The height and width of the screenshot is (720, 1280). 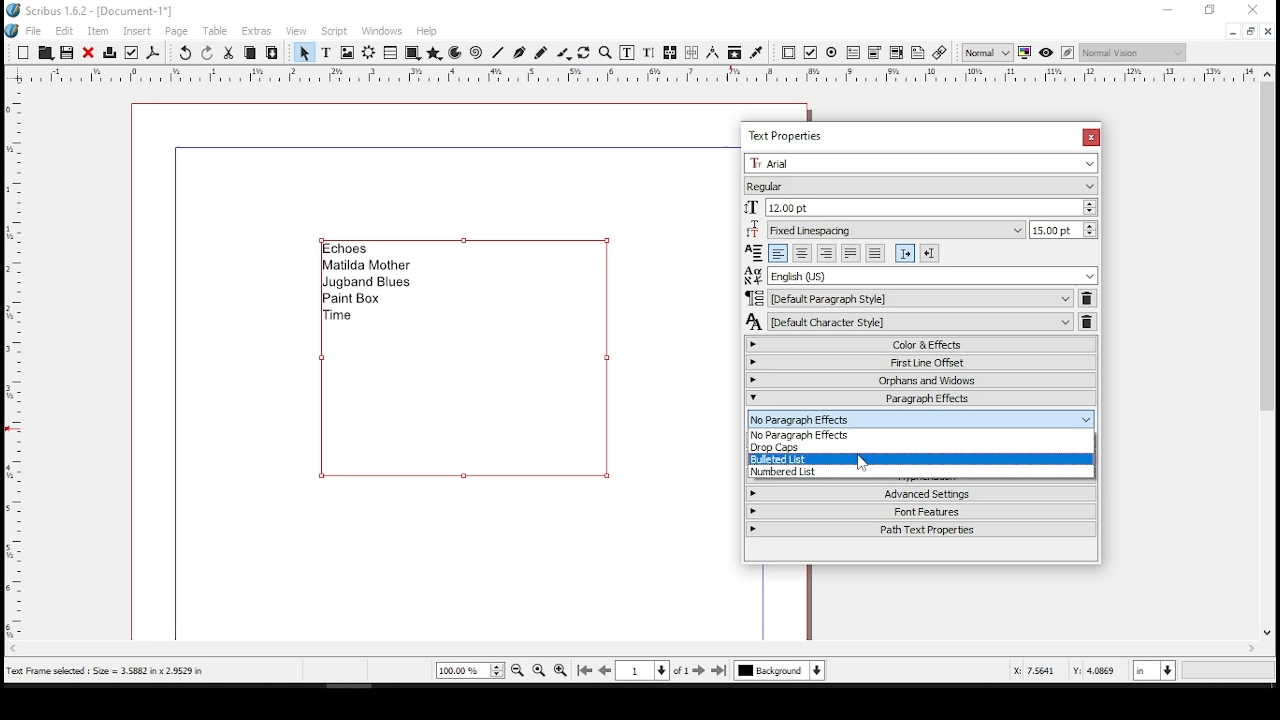 What do you see at coordinates (102, 9) in the screenshot?
I see `scribus 1.6.2 - [document-1*]` at bounding box center [102, 9].